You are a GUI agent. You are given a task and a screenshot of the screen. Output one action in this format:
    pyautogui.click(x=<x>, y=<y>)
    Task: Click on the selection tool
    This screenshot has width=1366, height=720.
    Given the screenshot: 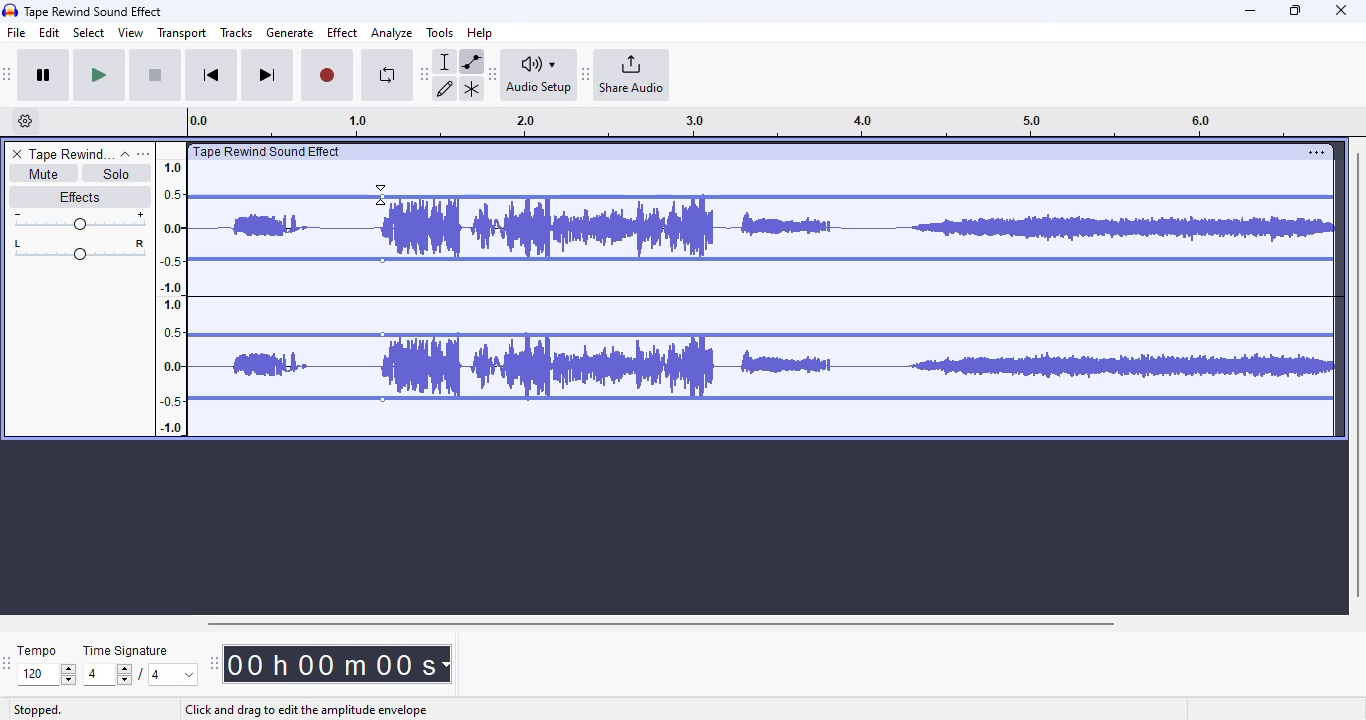 What is the action you would take?
    pyautogui.click(x=447, y=61)
    